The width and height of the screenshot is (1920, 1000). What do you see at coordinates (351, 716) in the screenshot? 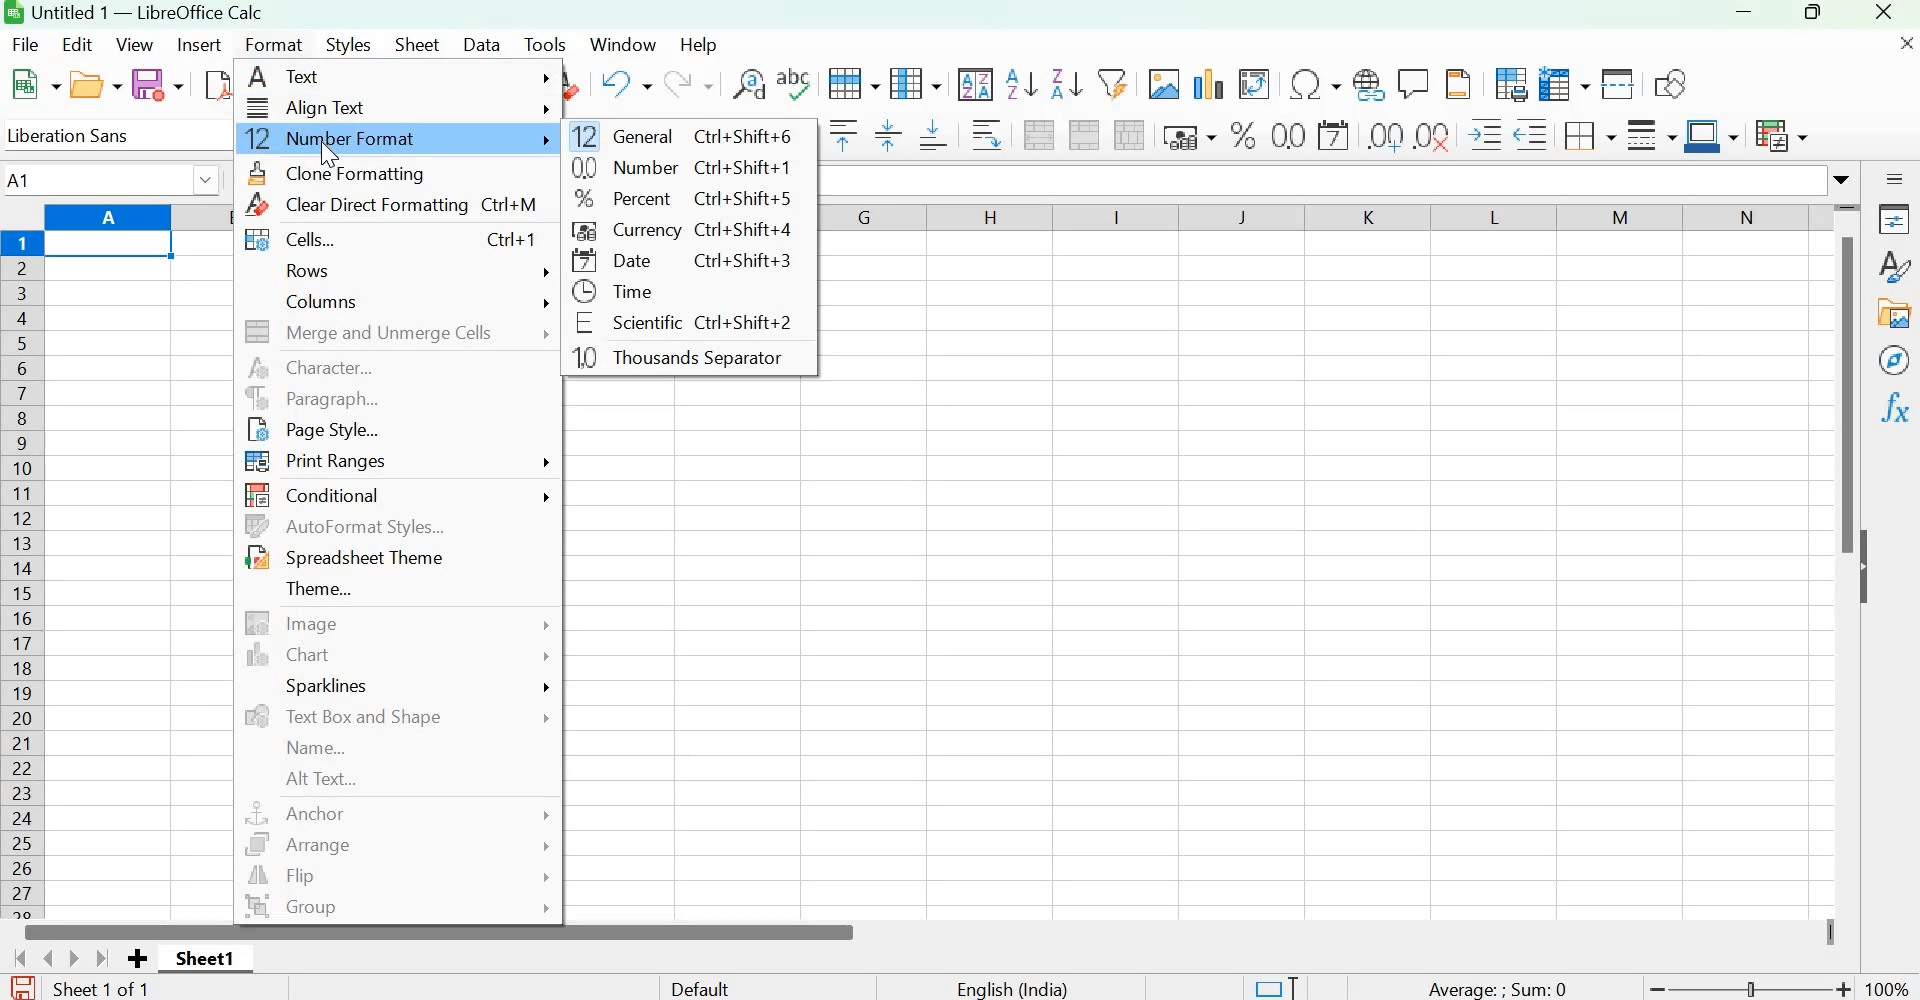
I see `Text Box and Shape` at bounding box center [351, 716].